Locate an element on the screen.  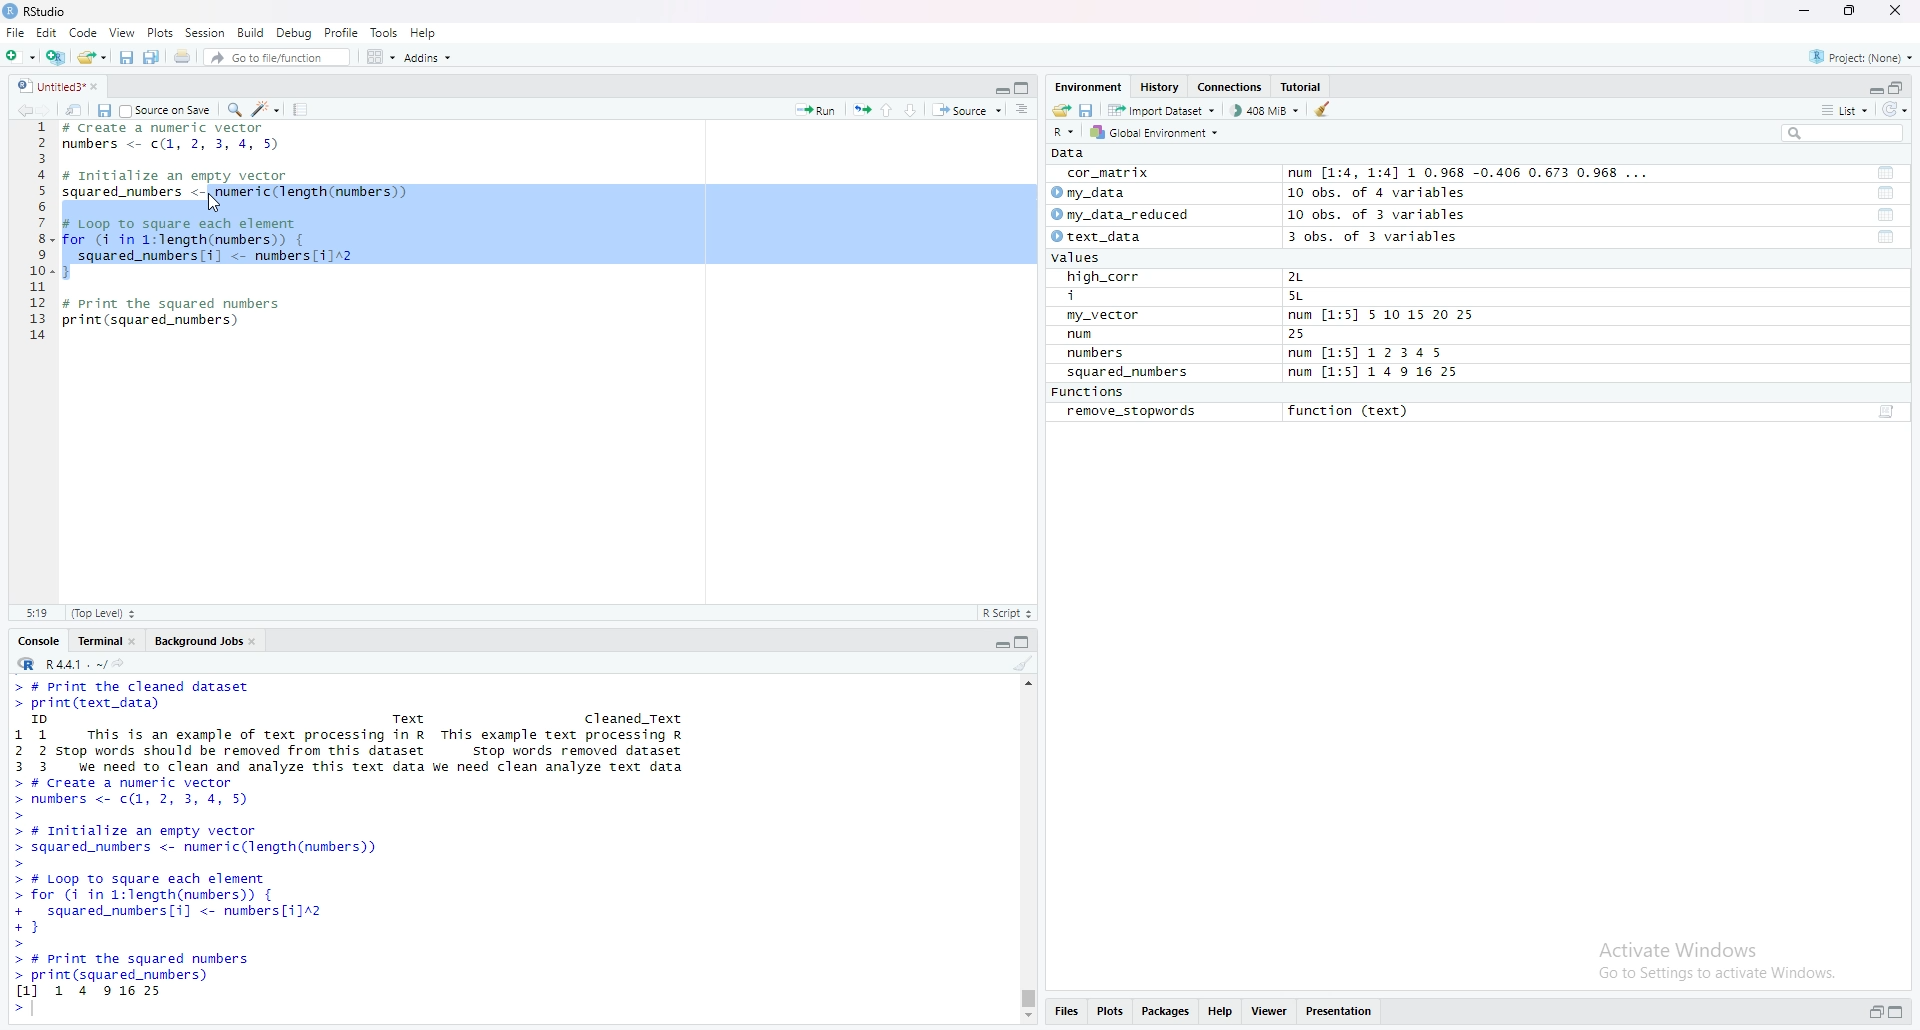
Connections is located at coordinates (1232, 87).